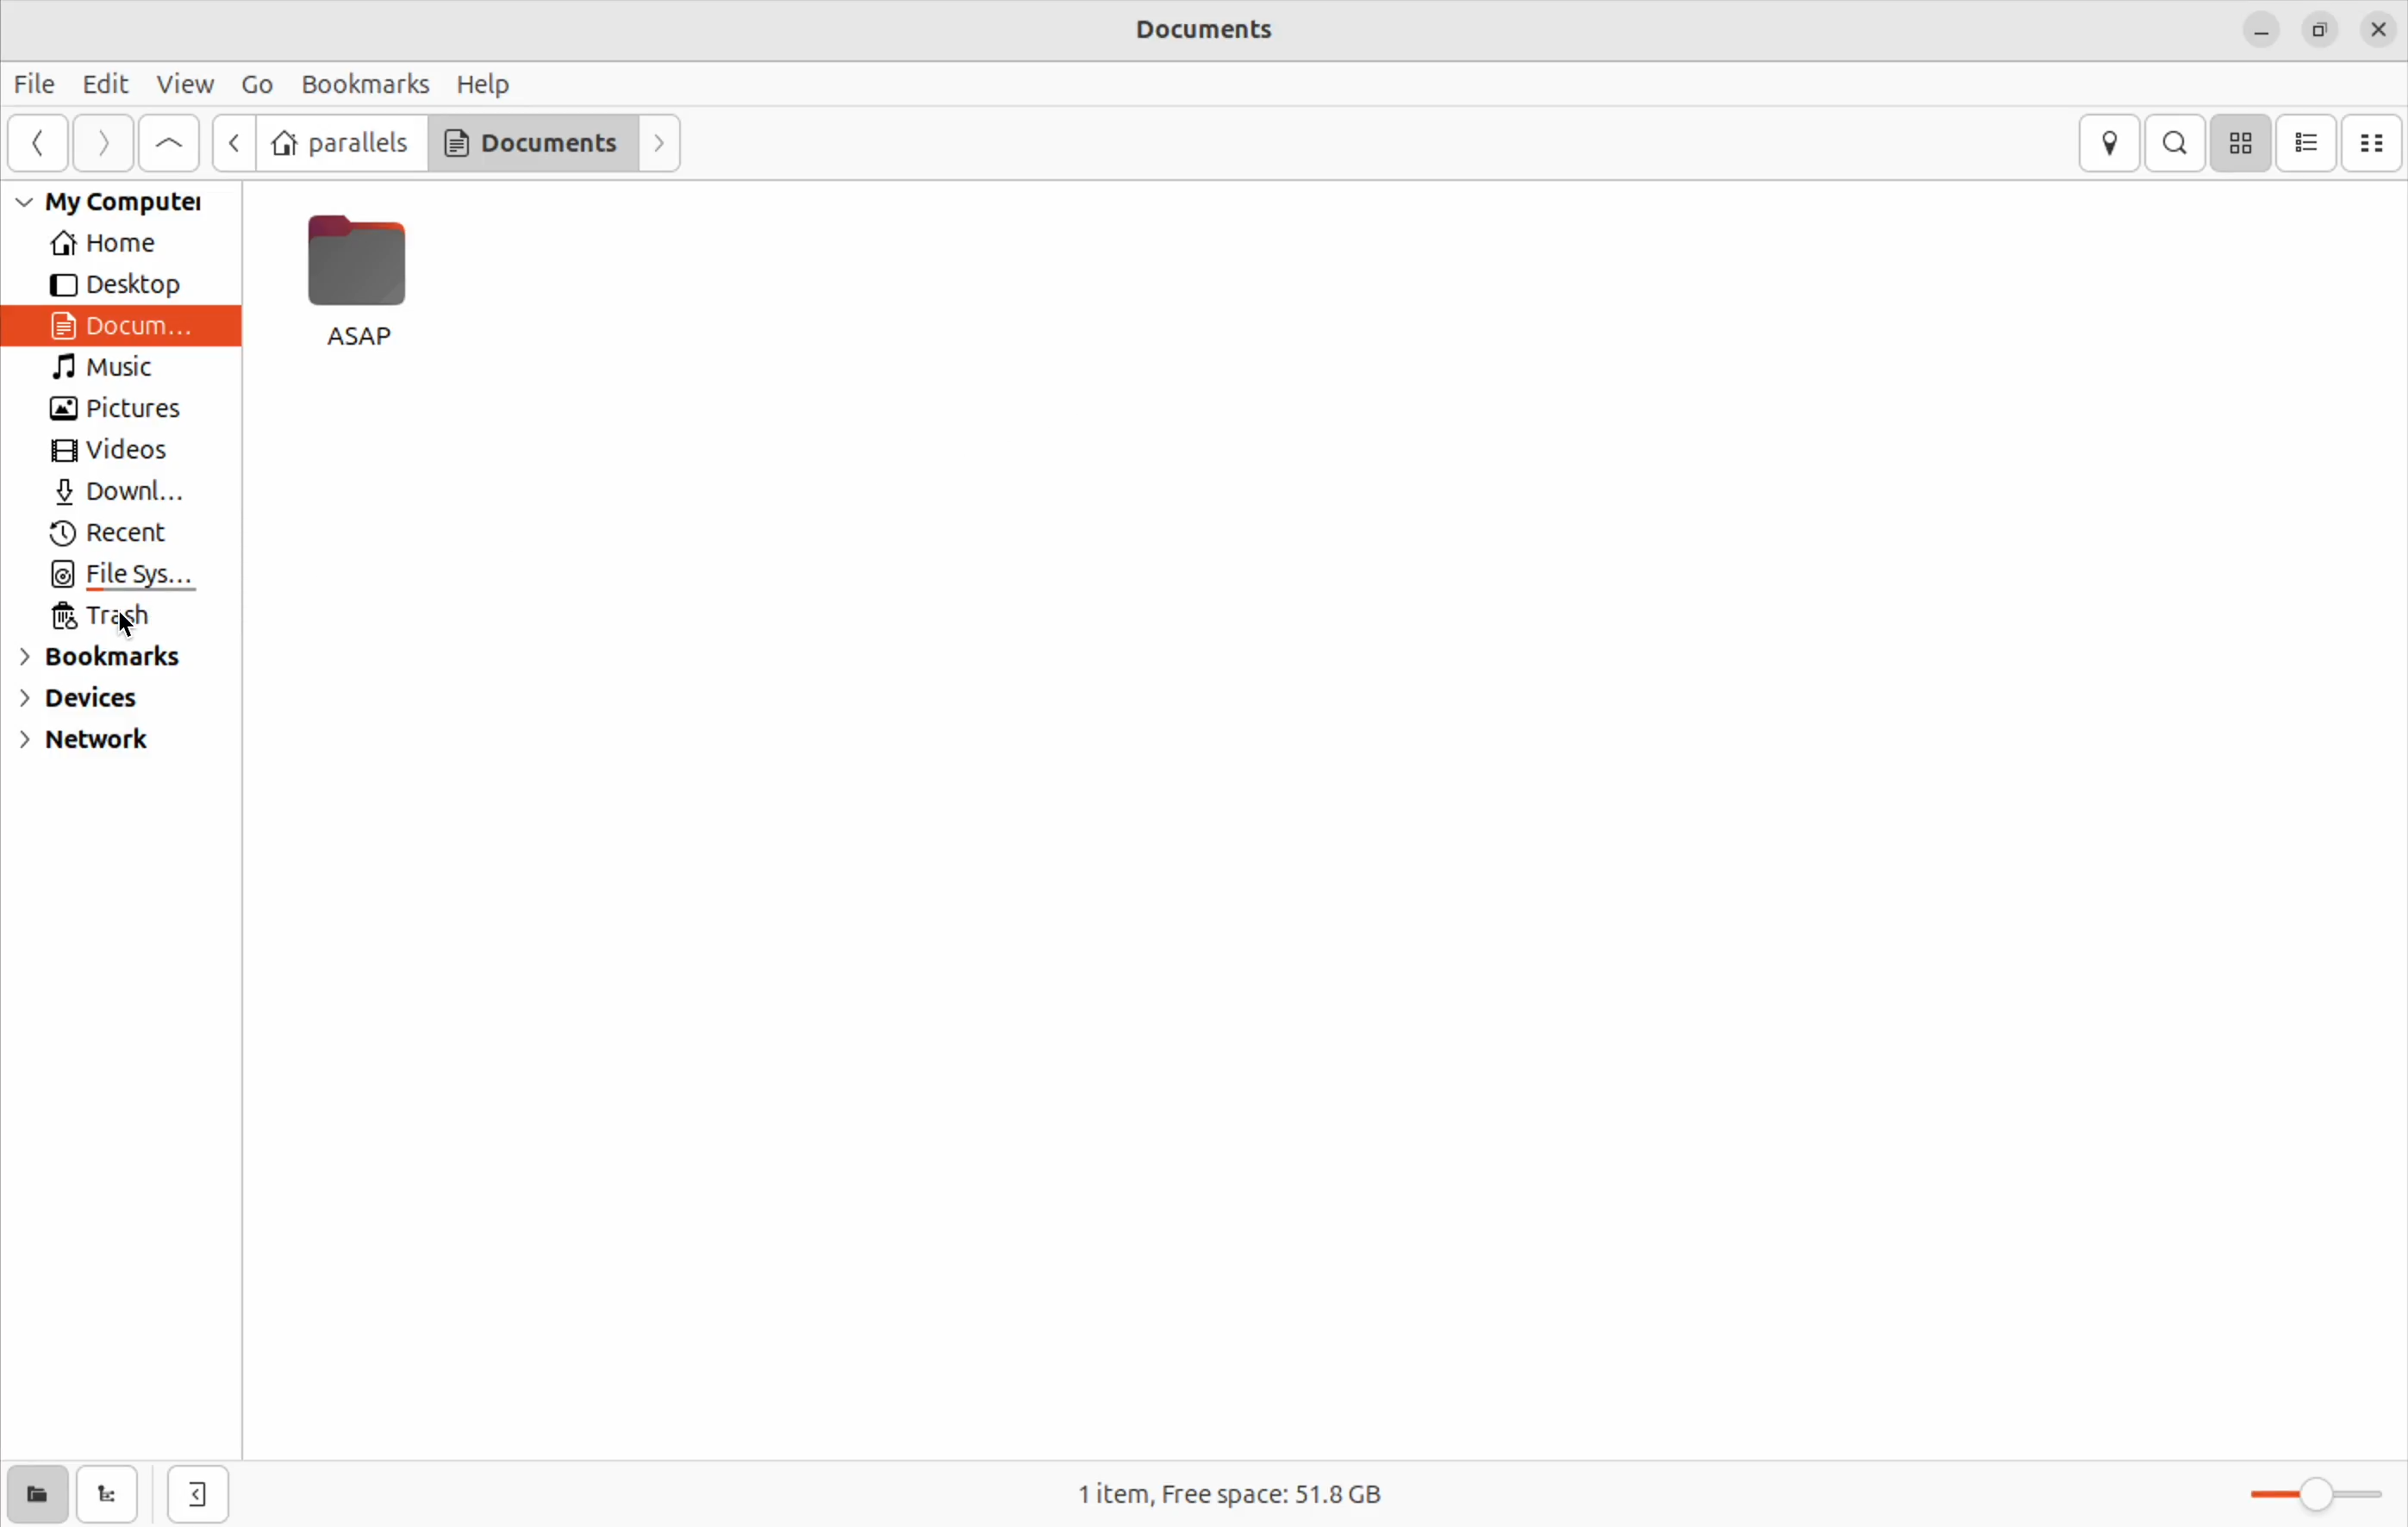 Image resolution: width=2408 pixels, height=1527 pixels. Describe the element at coordinates (491, 84) in the screenshot. I see `Help` at that location.